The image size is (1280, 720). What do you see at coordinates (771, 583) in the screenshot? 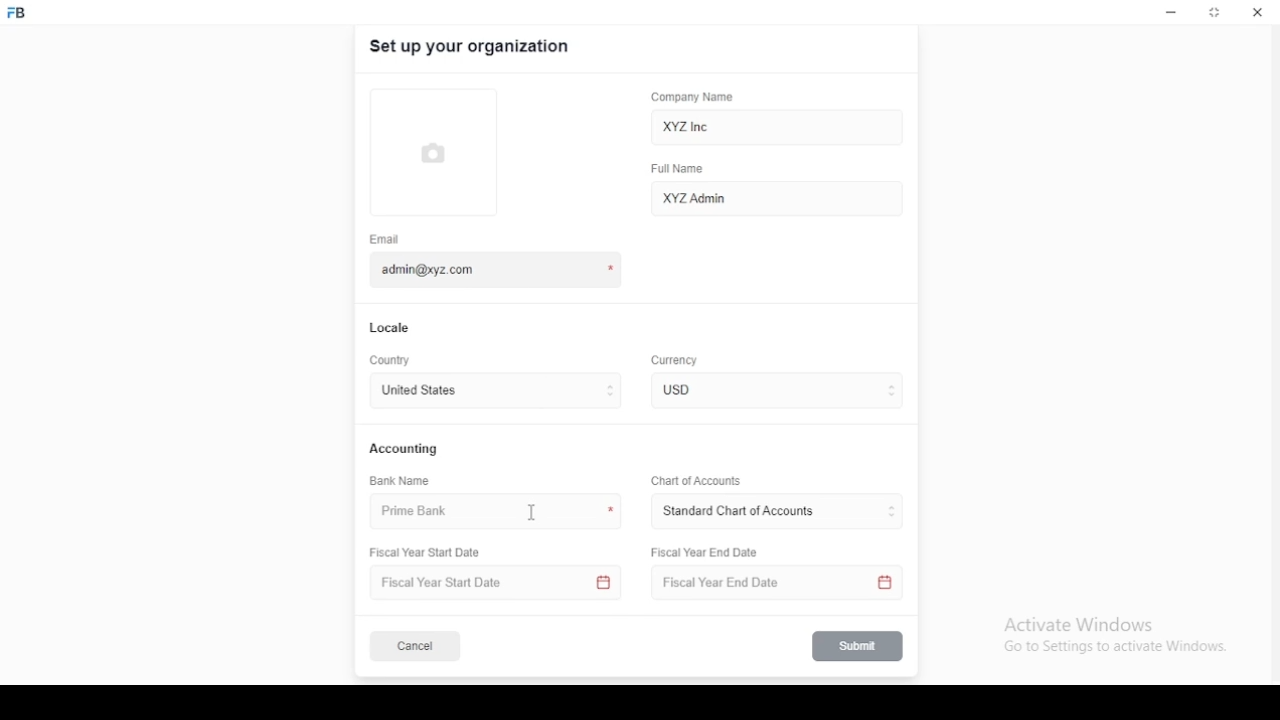
I see `Fiscal Year End Date` at bounding box center [771, 583].